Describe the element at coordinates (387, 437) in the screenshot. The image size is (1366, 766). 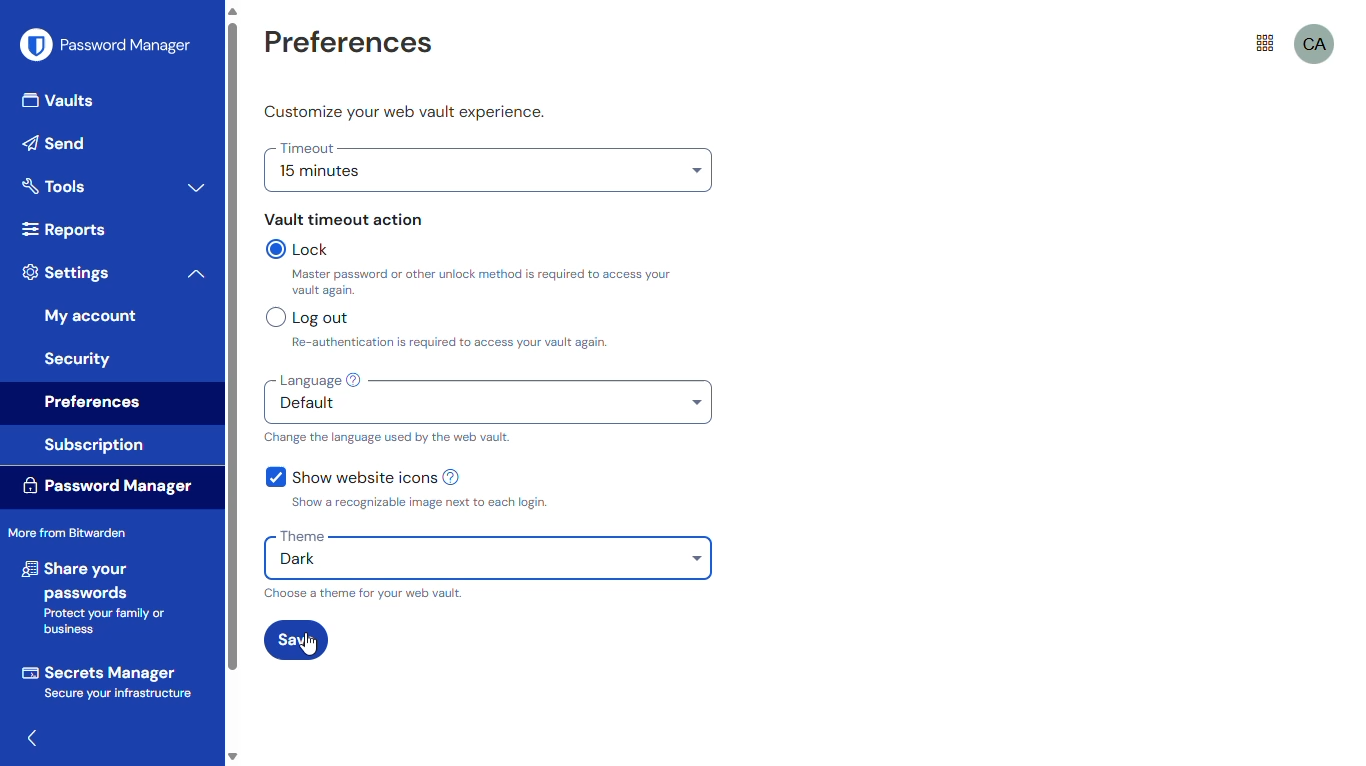
I see `change the language used by the web vault` at that location.